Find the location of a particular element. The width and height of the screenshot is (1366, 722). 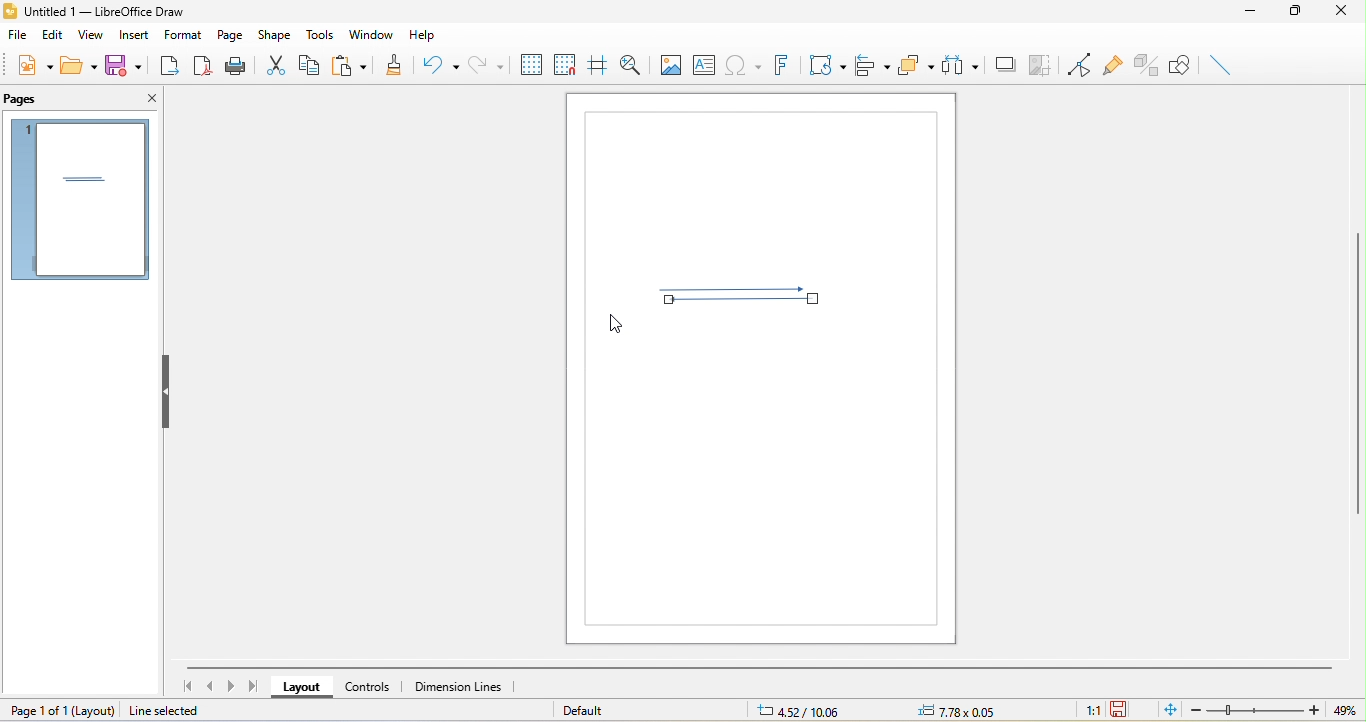

crop image is located at coordinates (1042, 64).